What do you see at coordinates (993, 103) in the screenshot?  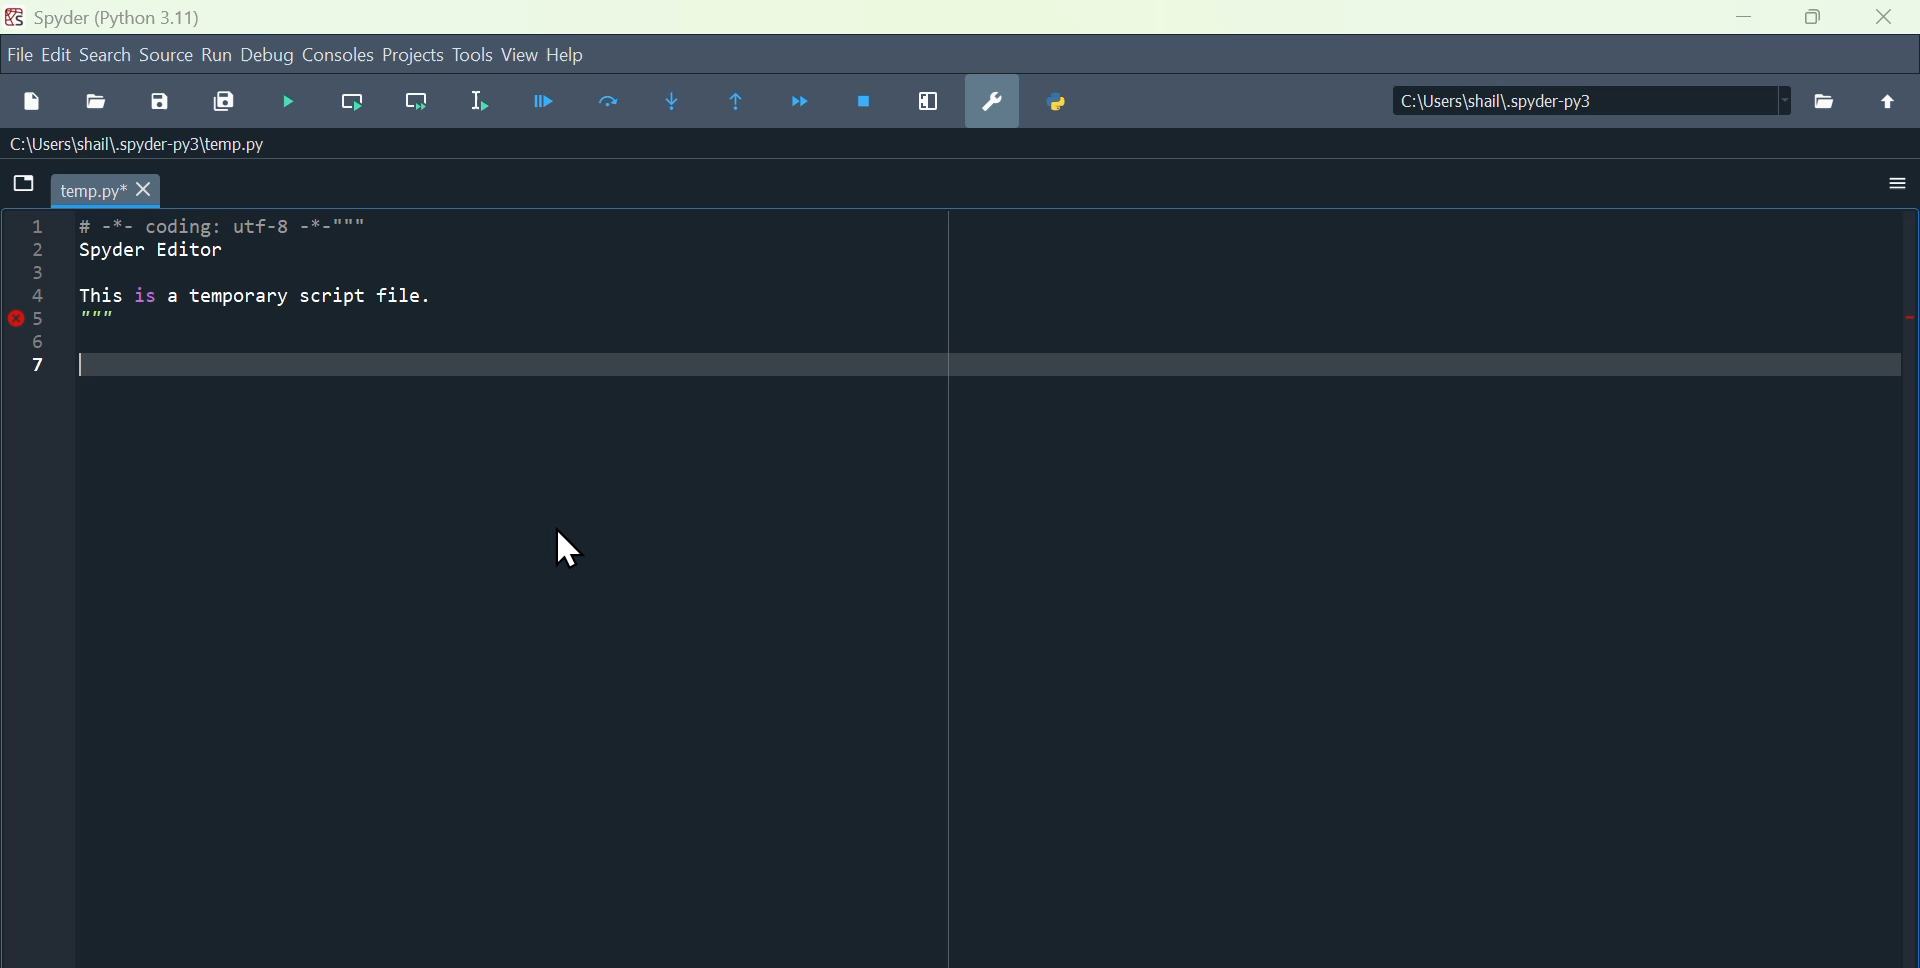 I see `Preferences` at bounding box center [993, 103].